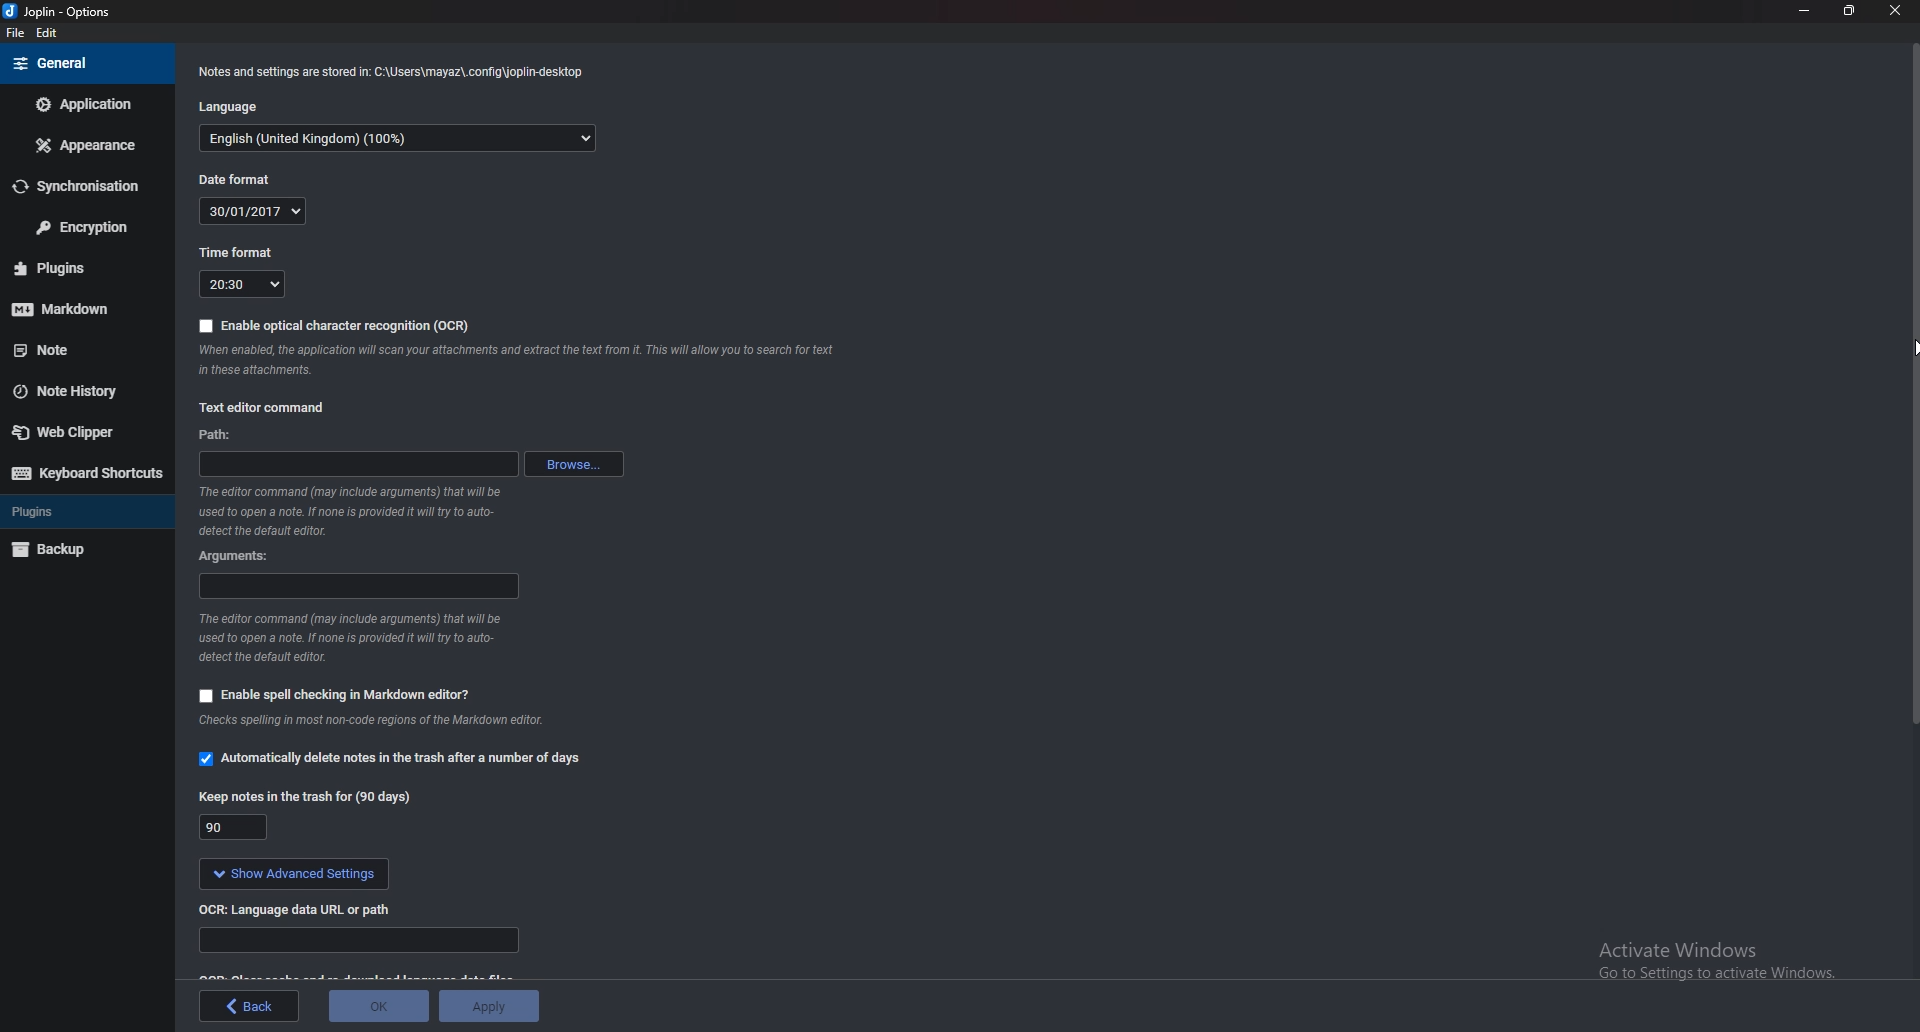  Describe the element at coordinates (307, 909) in the screenshot. I see `O C R language data url or path` at that location.